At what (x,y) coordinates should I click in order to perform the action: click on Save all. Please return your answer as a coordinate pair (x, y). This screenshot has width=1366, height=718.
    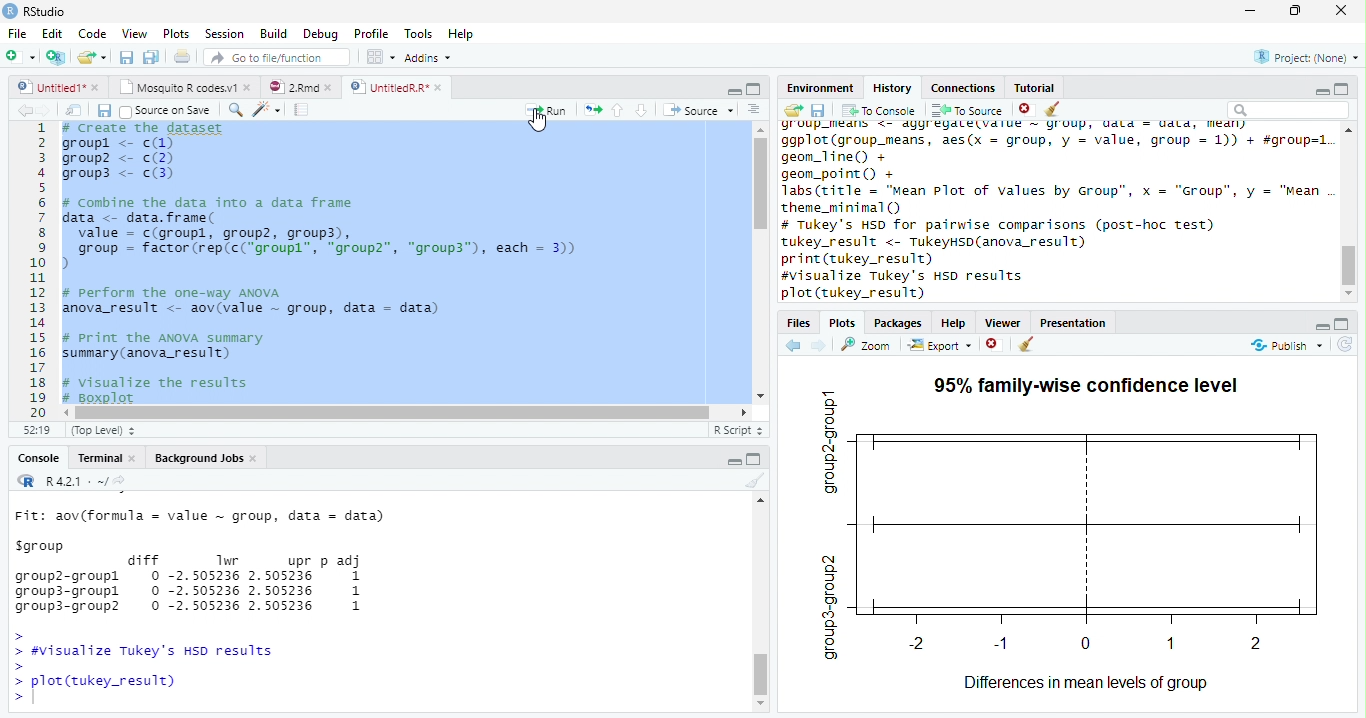
    Looking at the image, I should click on (108, 112).